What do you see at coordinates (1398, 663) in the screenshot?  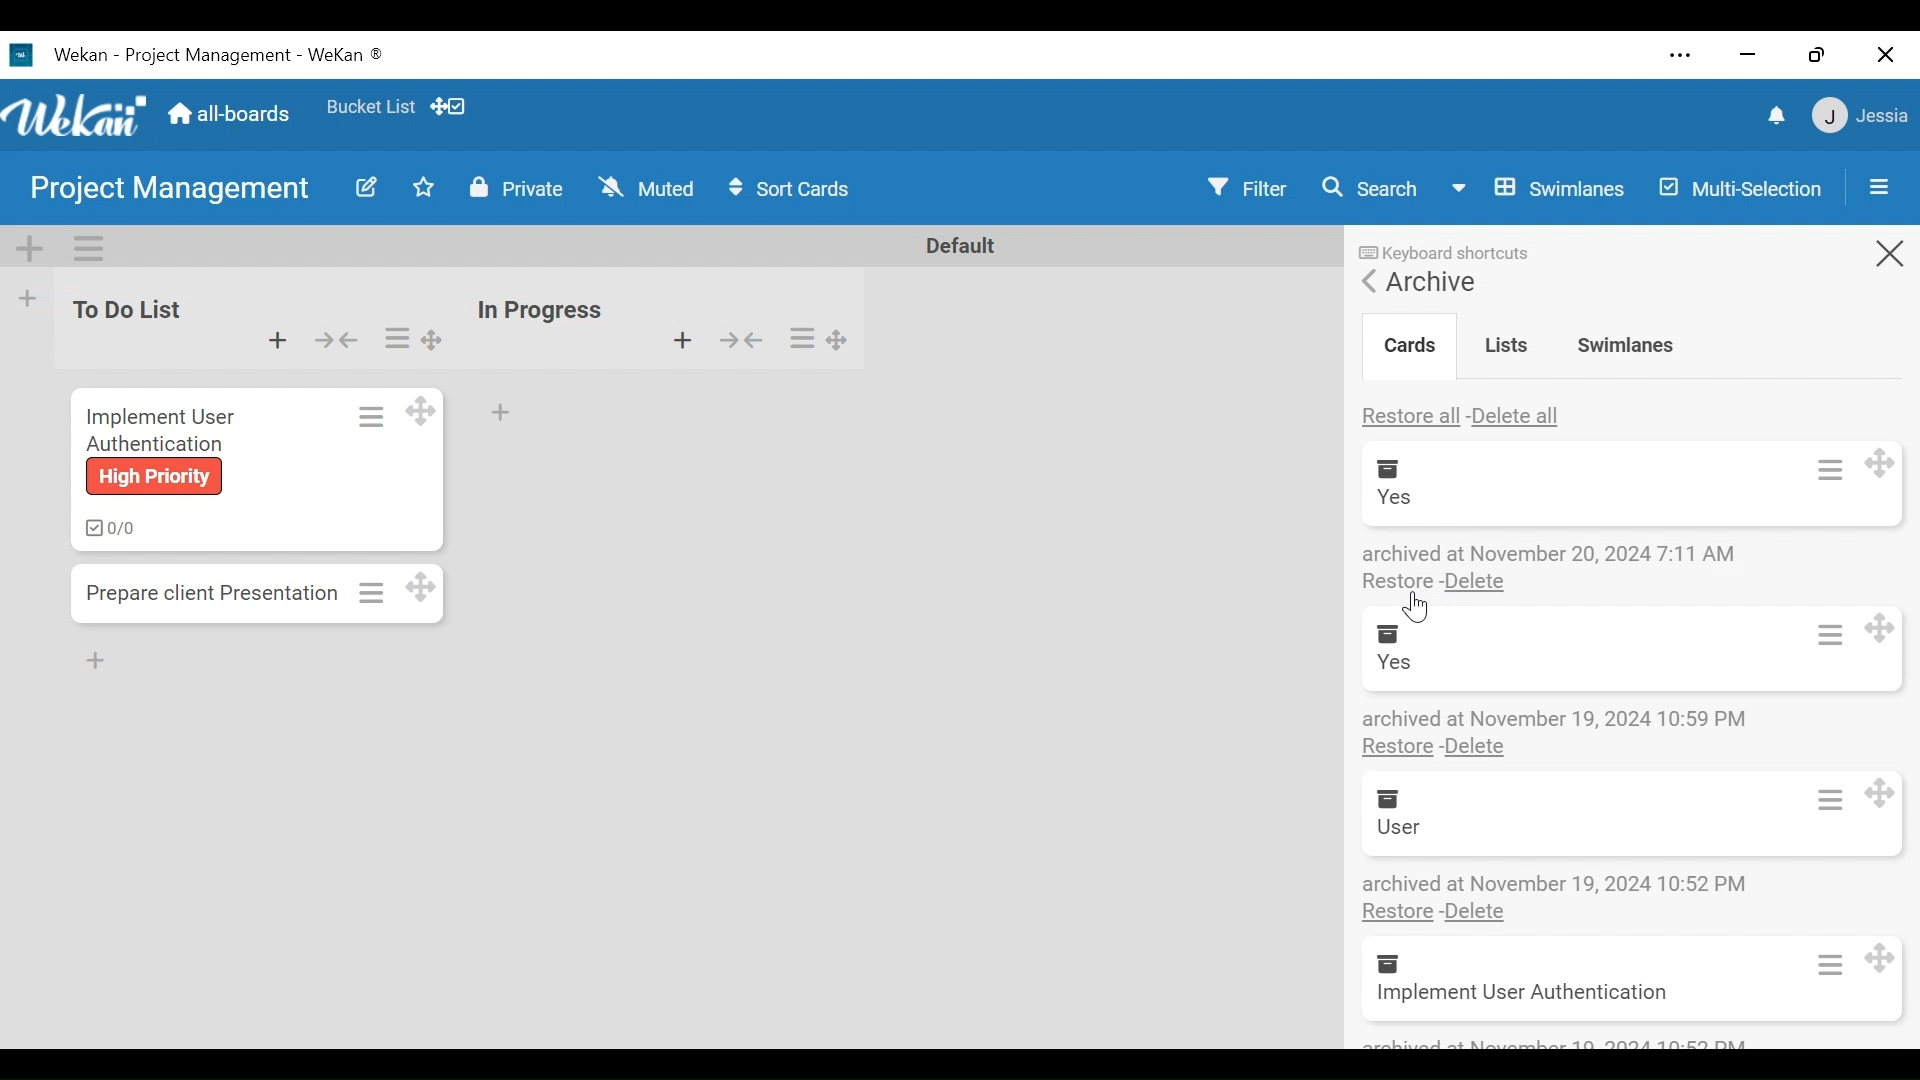 I see `yes` at bounding box center [1398, 663].